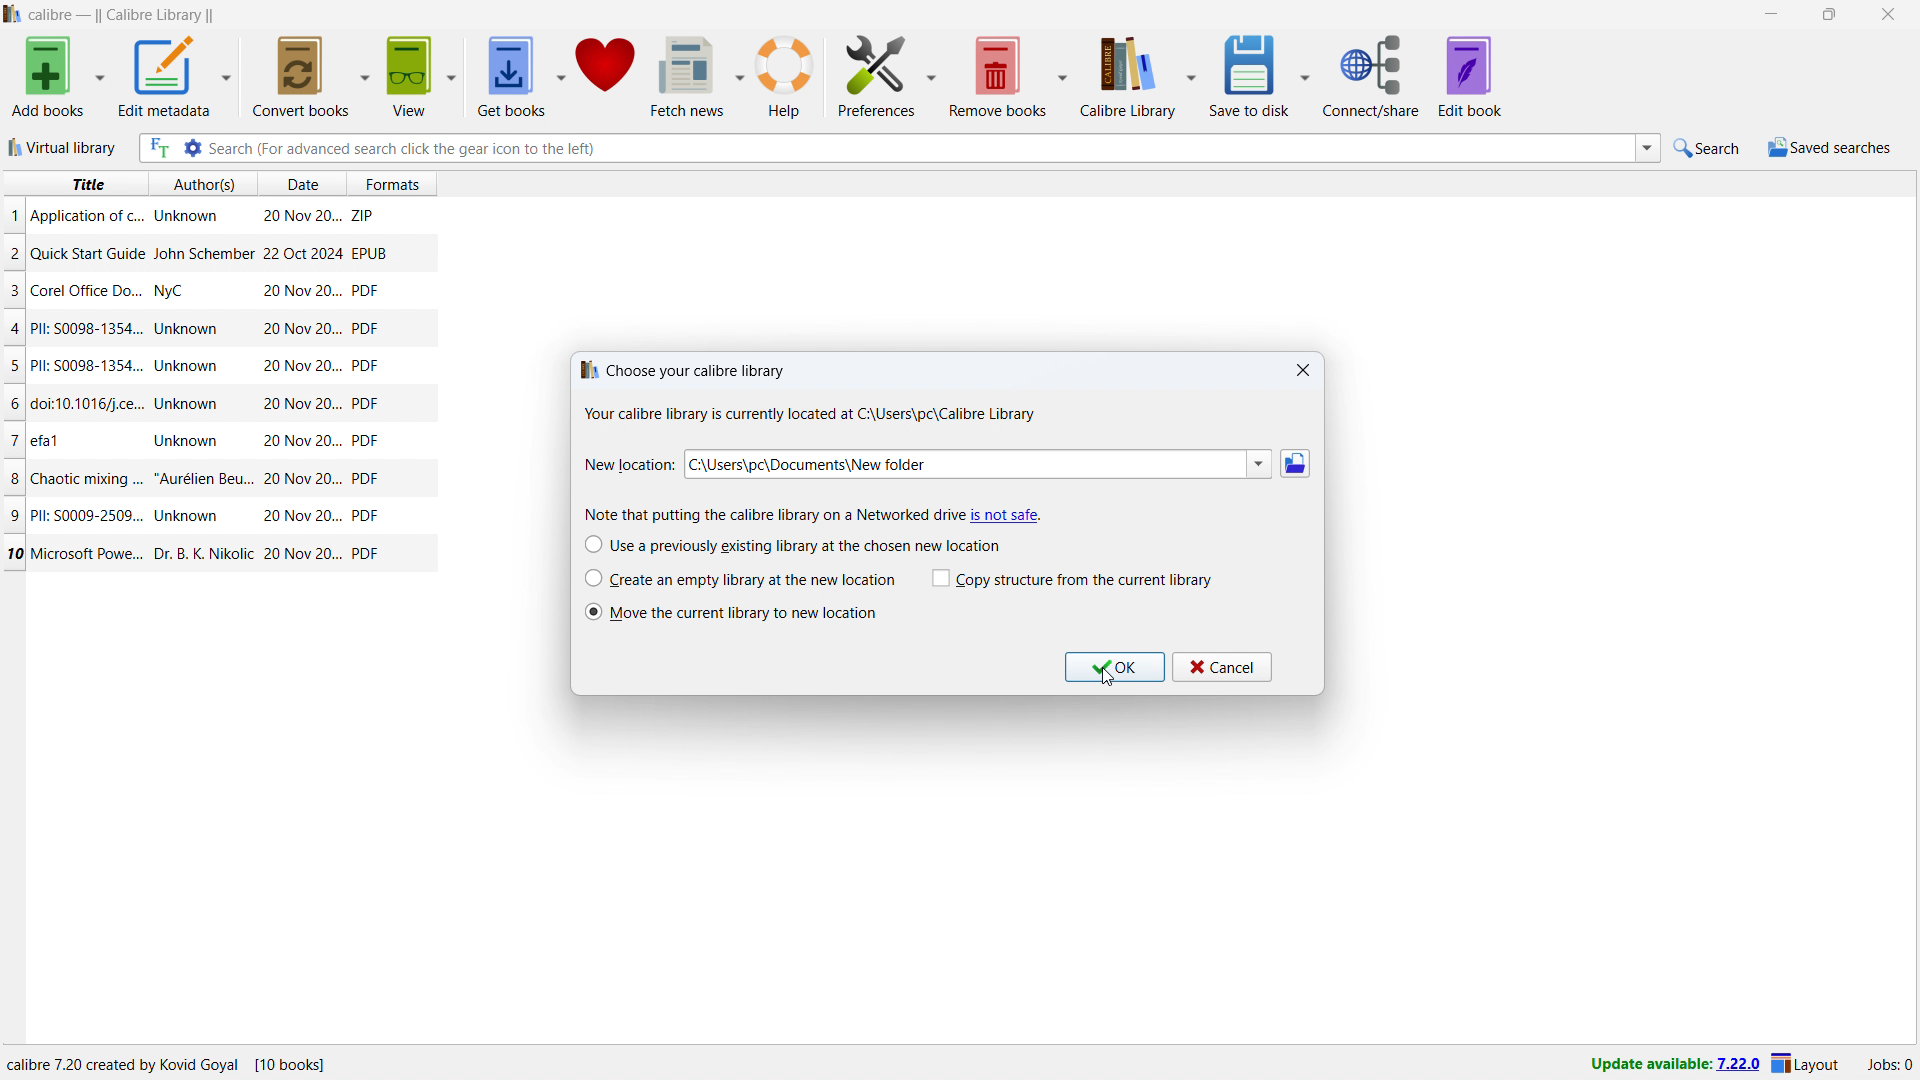  Describe the element at coordinates (365, 366) in the screenshot. I see `PDF` at that location.